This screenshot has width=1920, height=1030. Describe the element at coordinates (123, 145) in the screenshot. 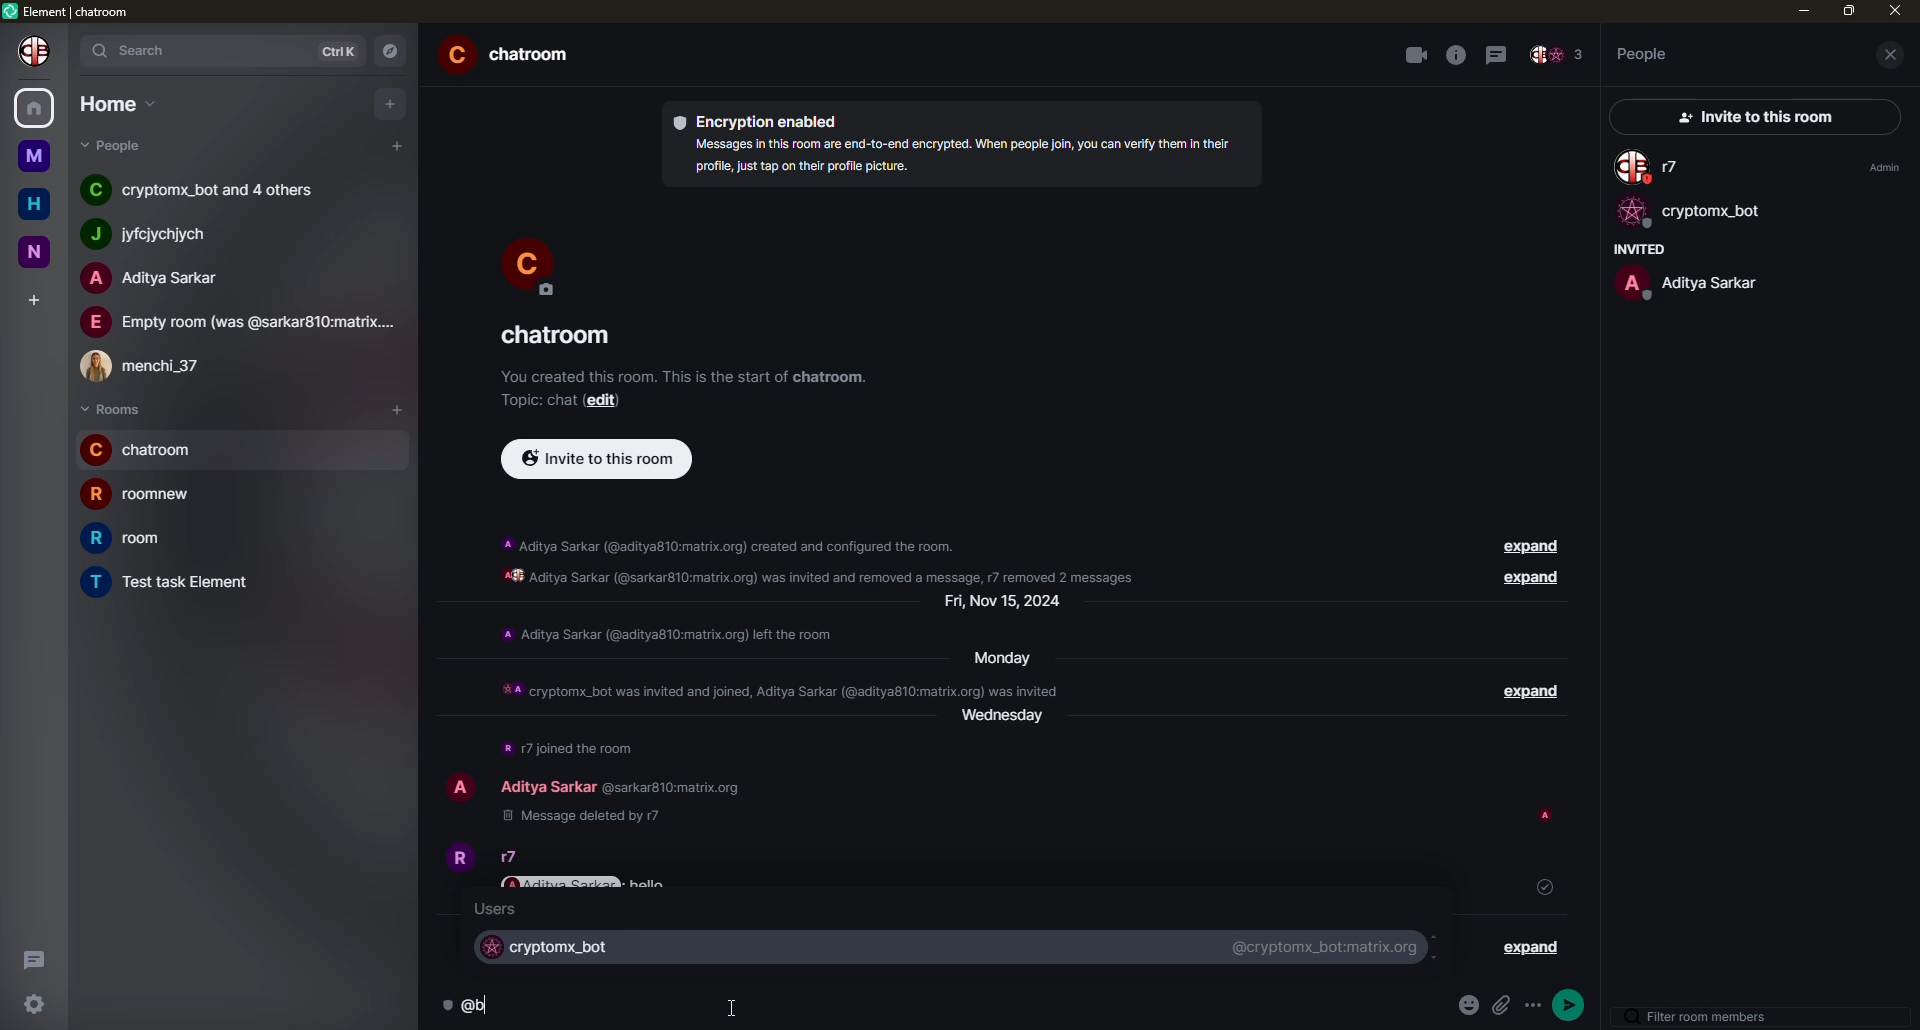

I see `people` at that location.